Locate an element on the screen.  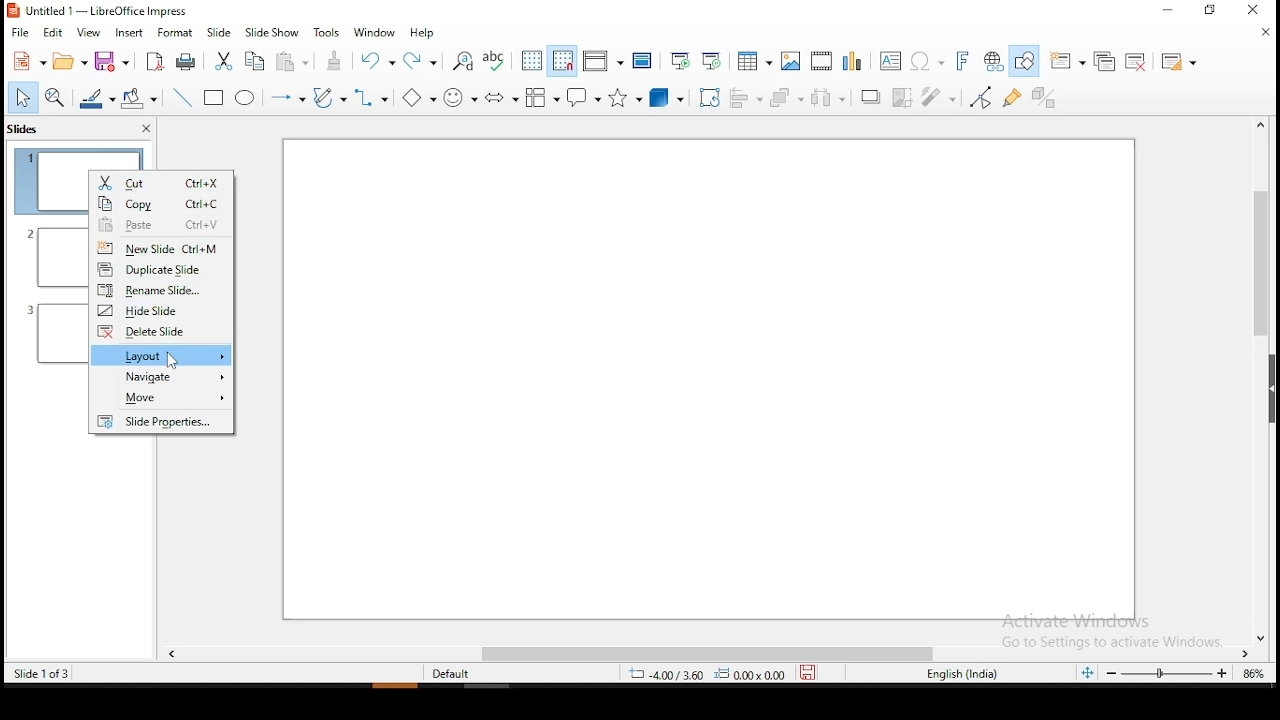
cut is located at coordinates (221, 62).